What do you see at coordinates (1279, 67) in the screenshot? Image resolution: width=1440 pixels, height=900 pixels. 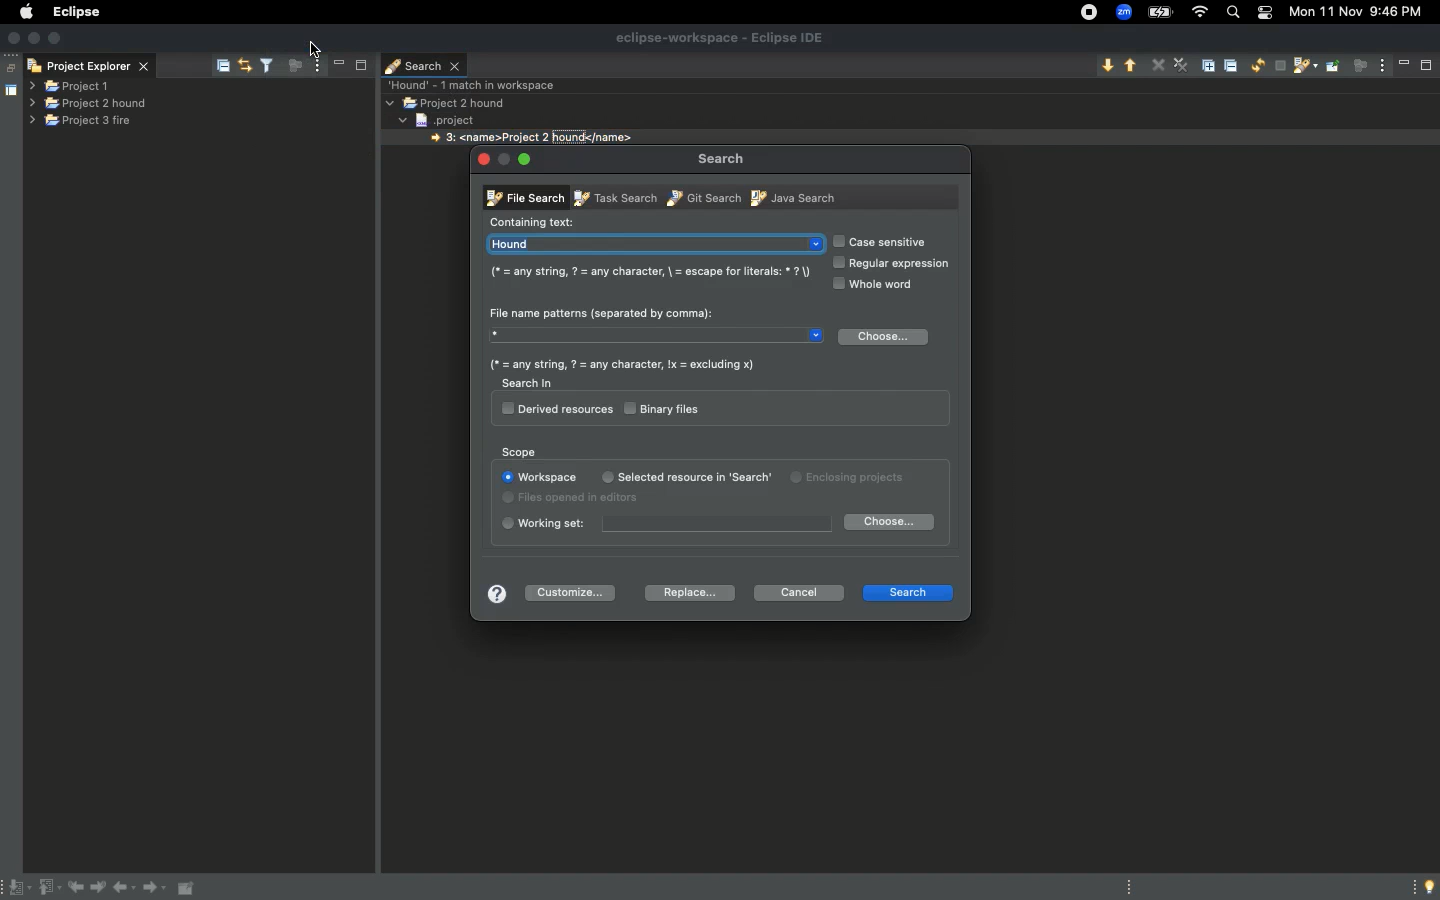 I see `Cancel current search` at bounding box center [1279, 67].